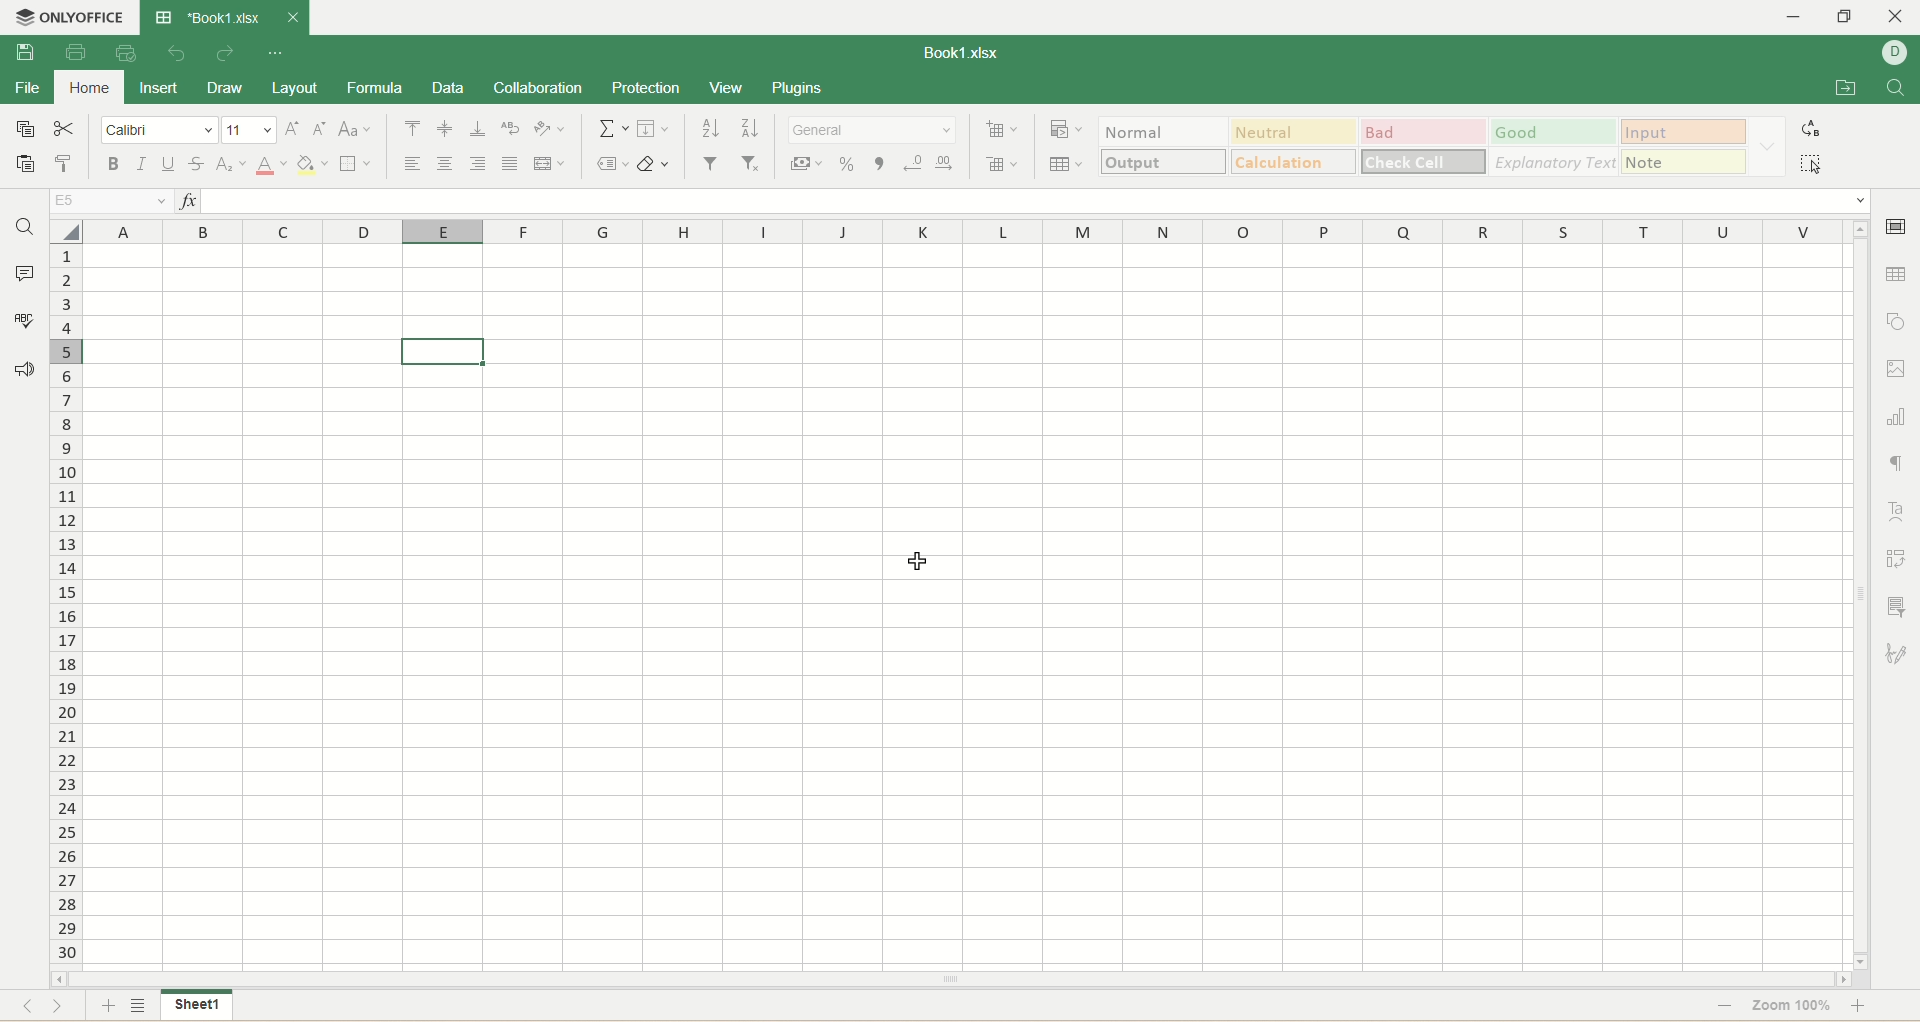 The image size is (1920, 1022). Describe the element at coordinates (1683, 131) in the screenshot. I see `input` at that location.